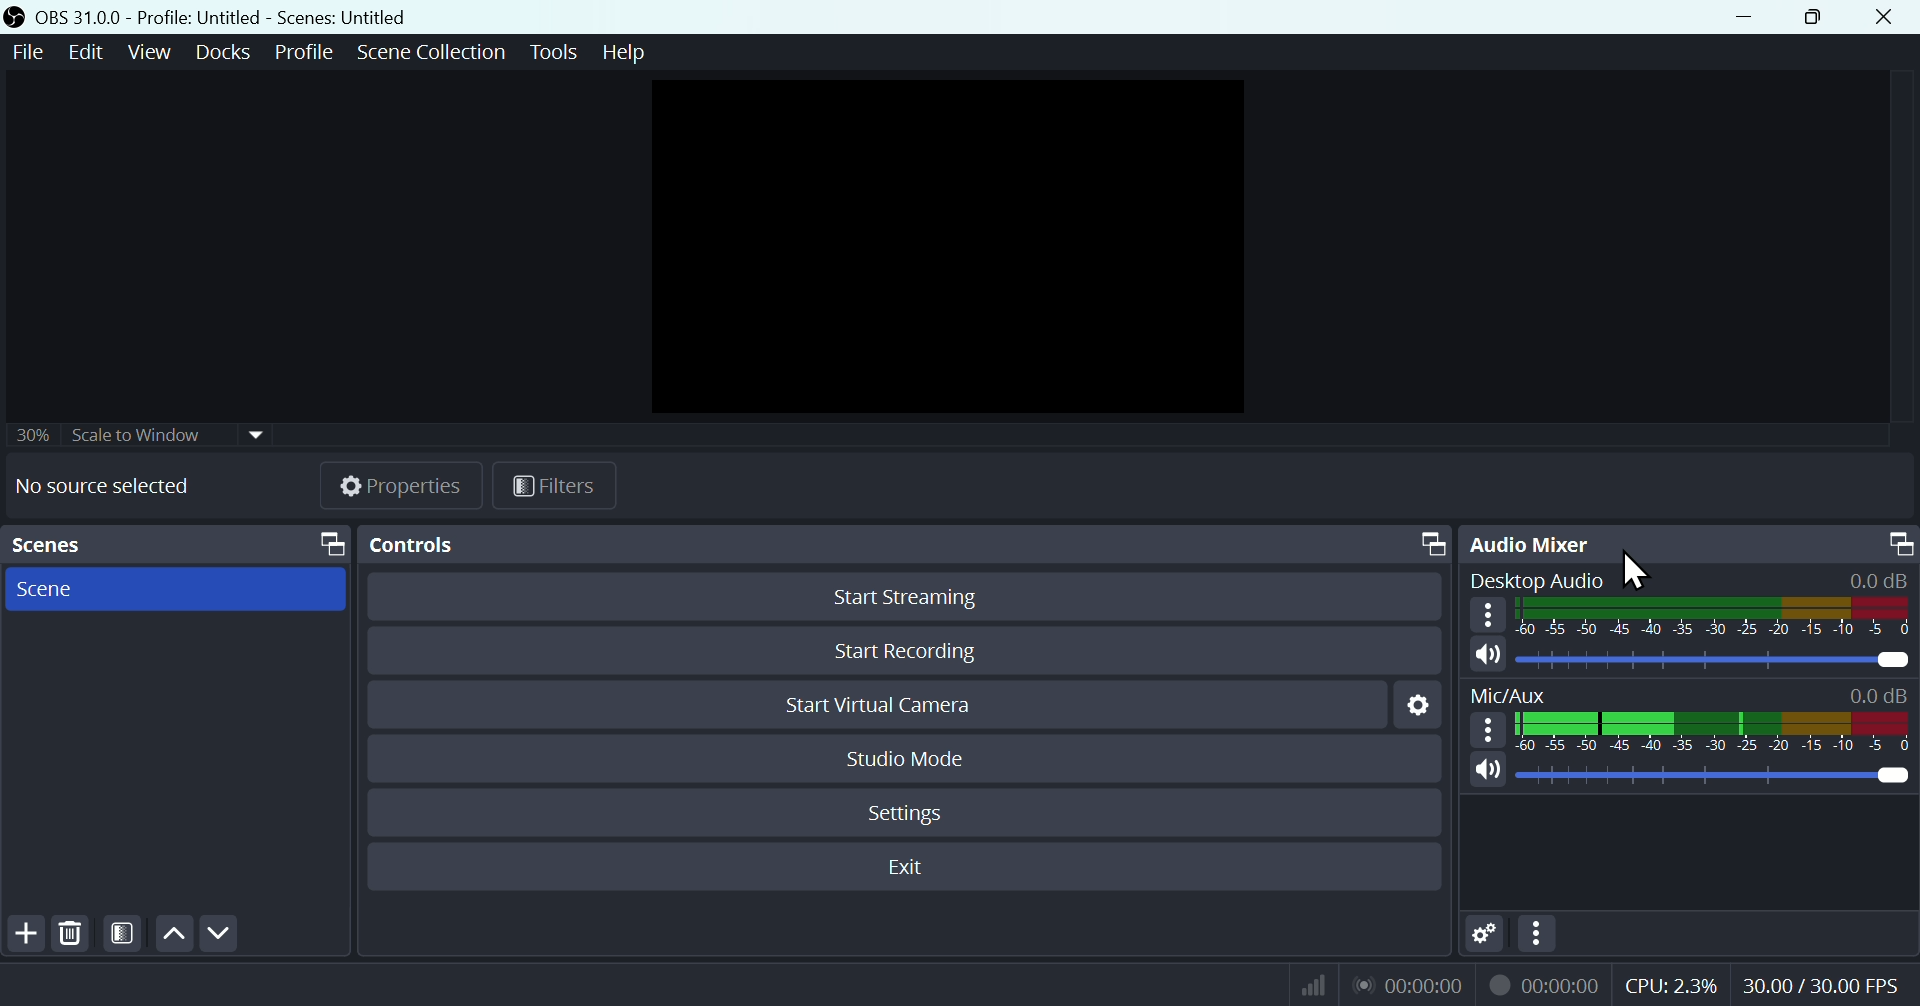  Describe the element at coordinates (901, 867) in the screenshot. I see `Exit` at that location.